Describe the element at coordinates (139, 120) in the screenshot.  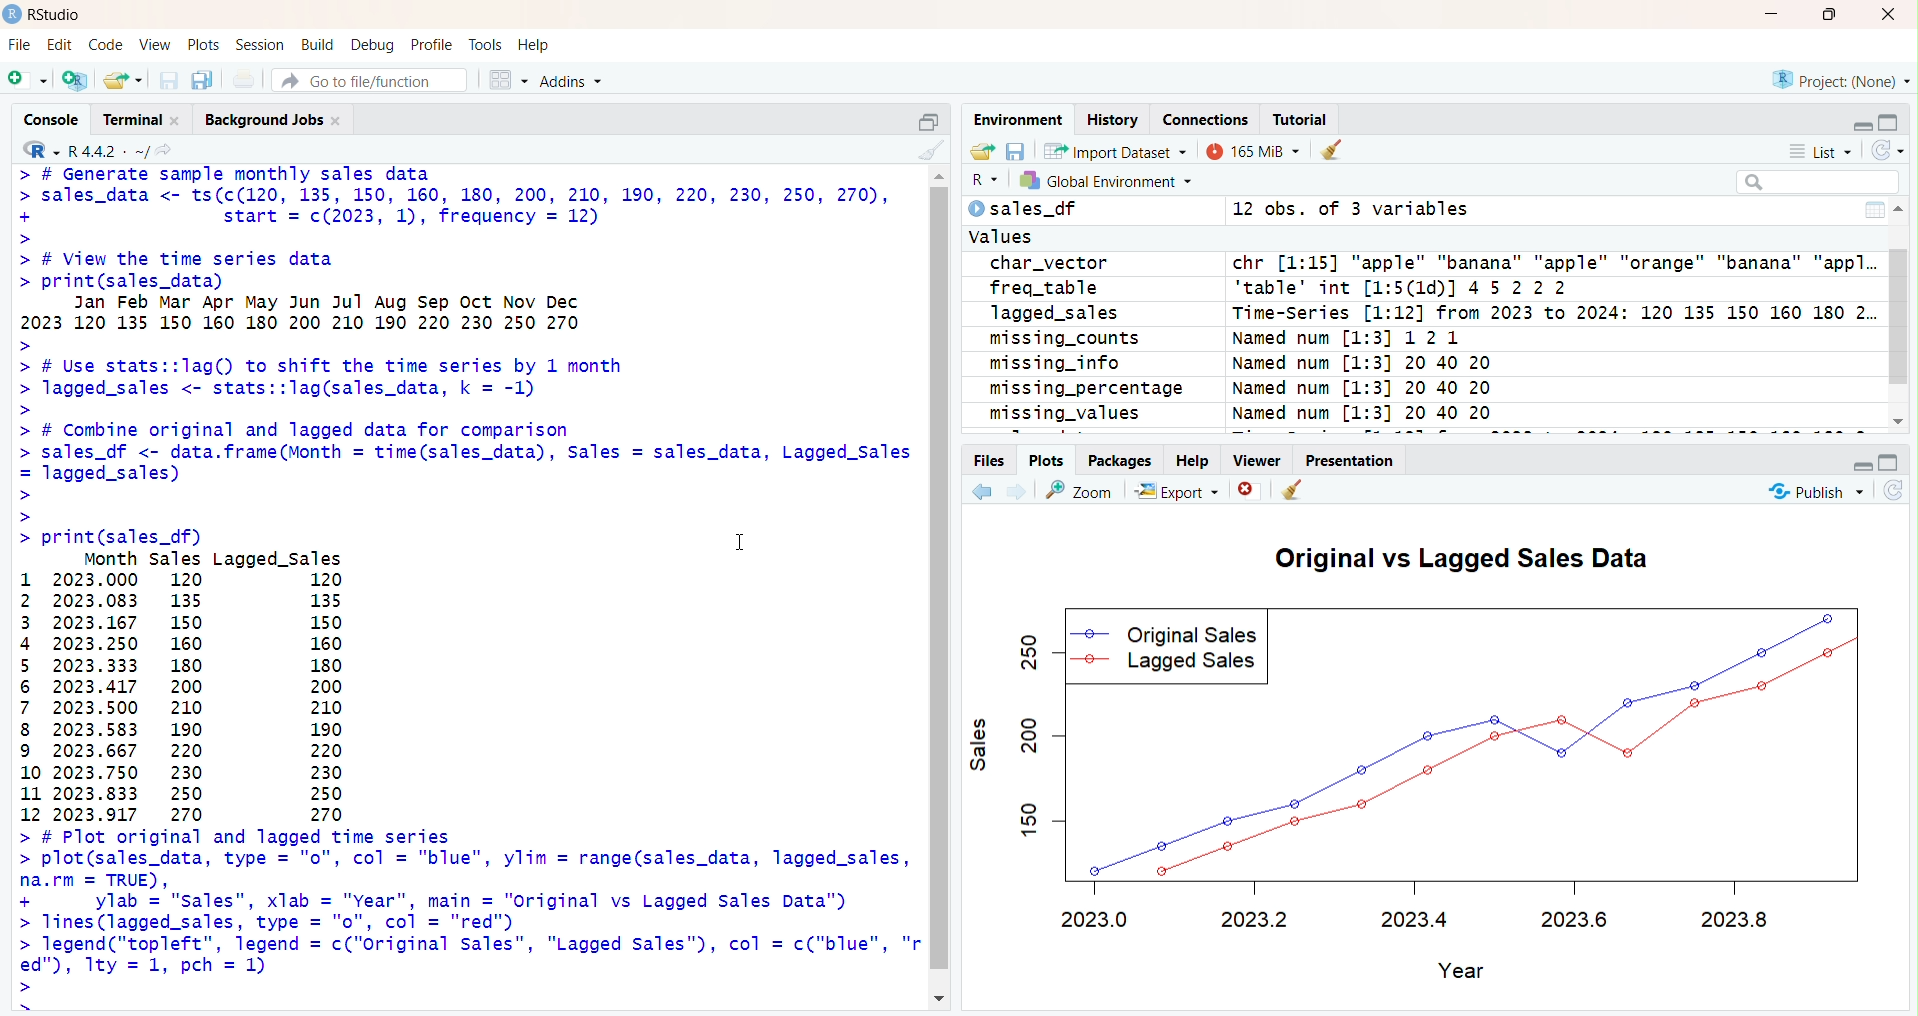
I see `terminal` at that location.